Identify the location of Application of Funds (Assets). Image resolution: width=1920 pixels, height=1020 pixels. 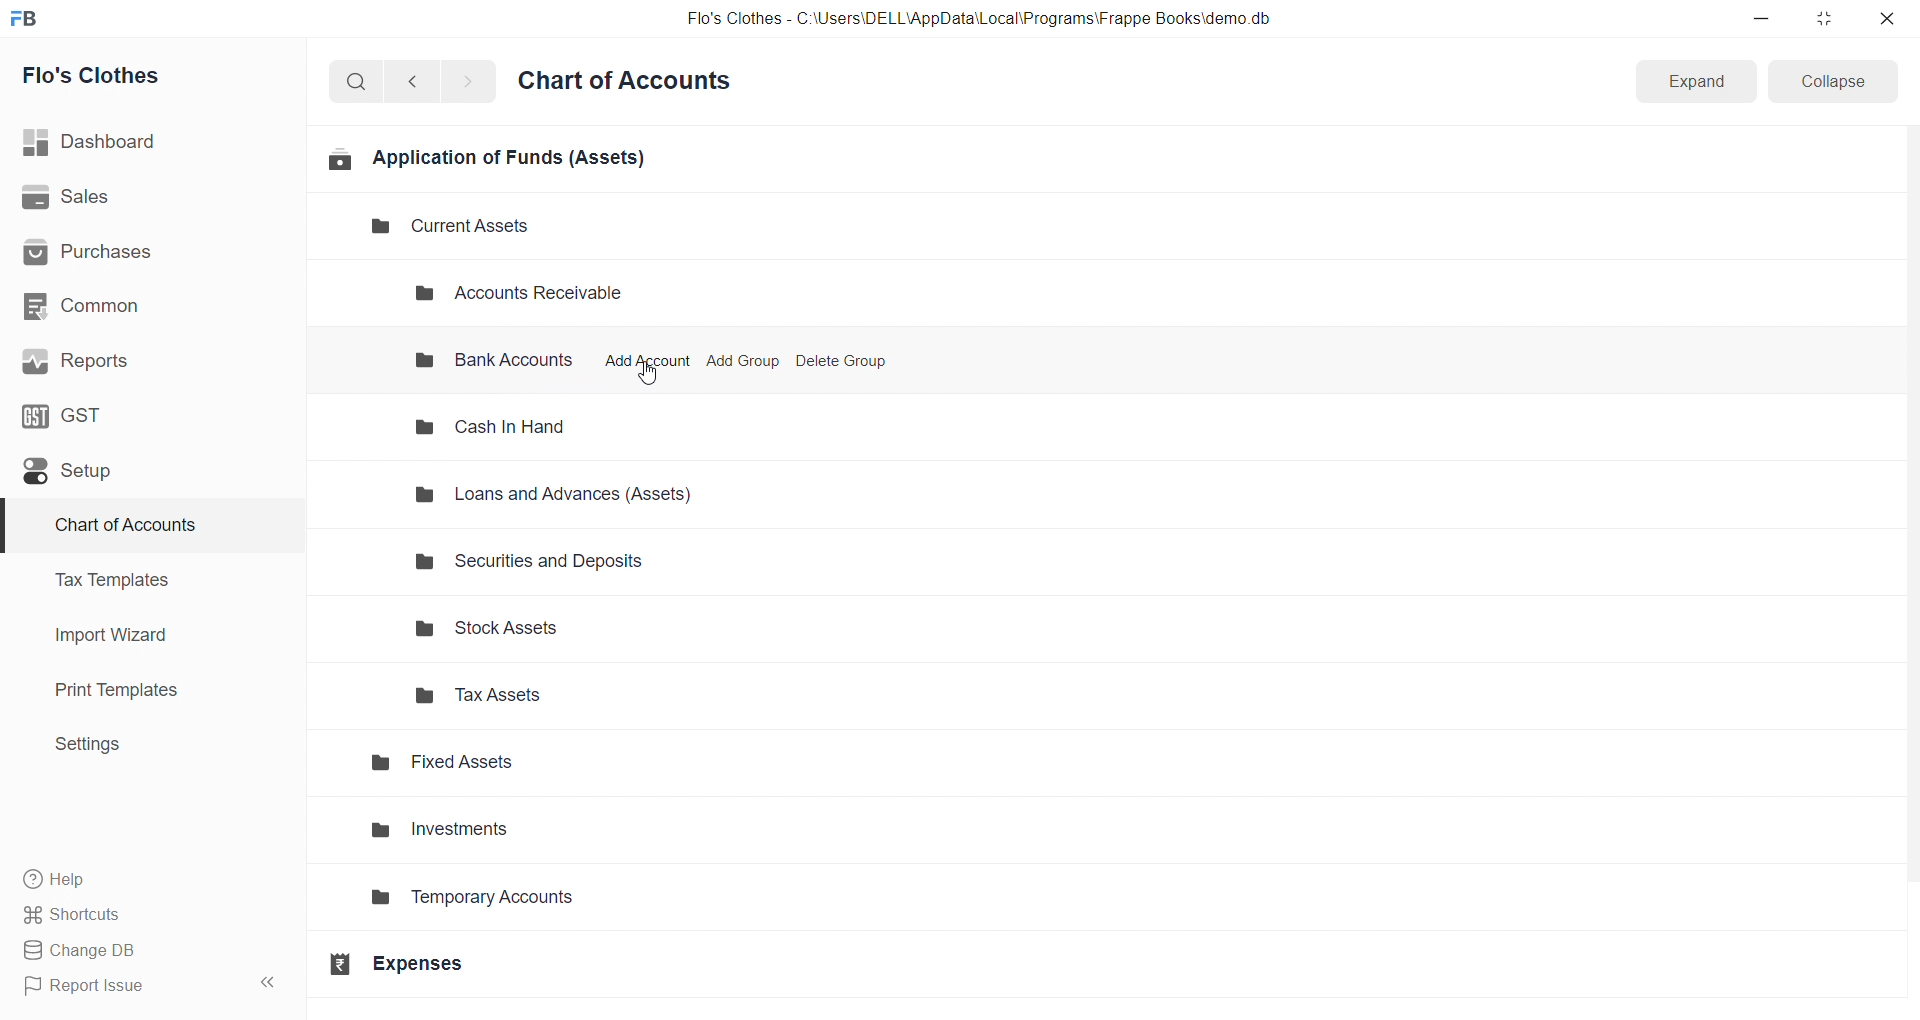
(487, 158).